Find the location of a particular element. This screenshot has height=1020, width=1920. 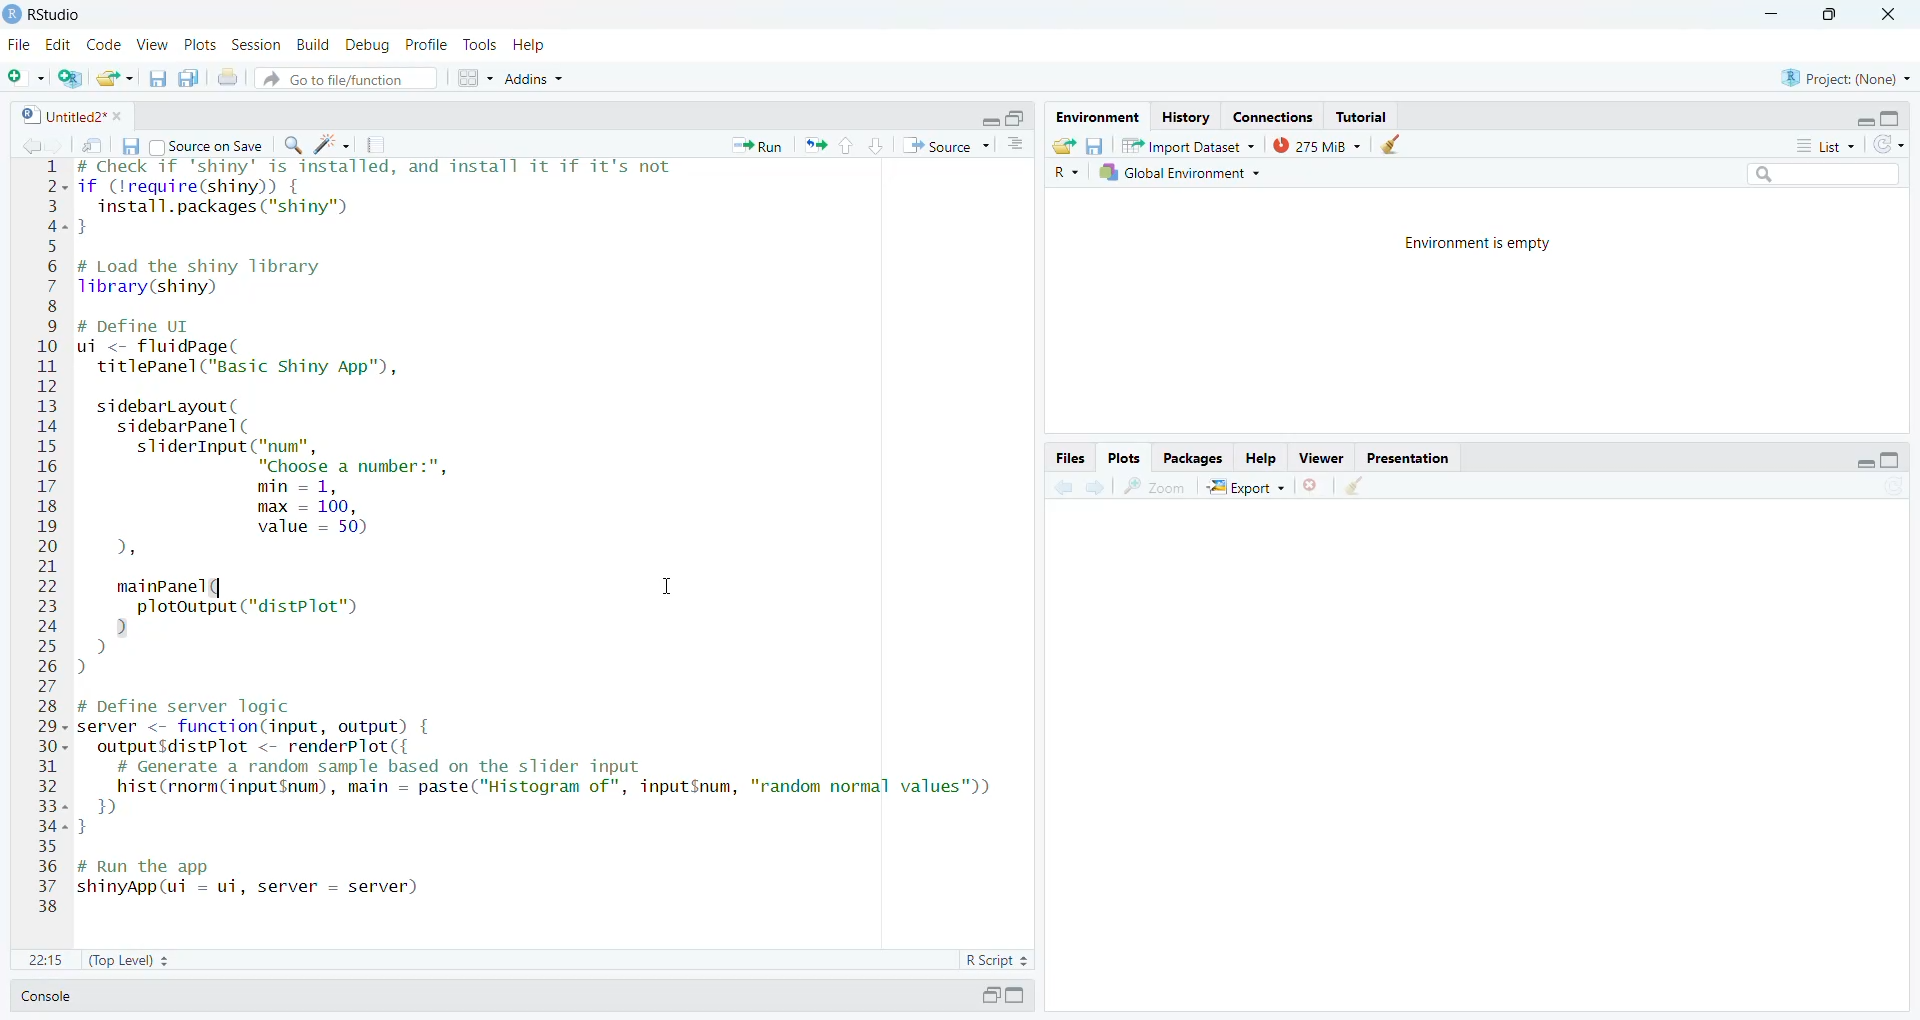

Build is located at coordinates (312, 44).